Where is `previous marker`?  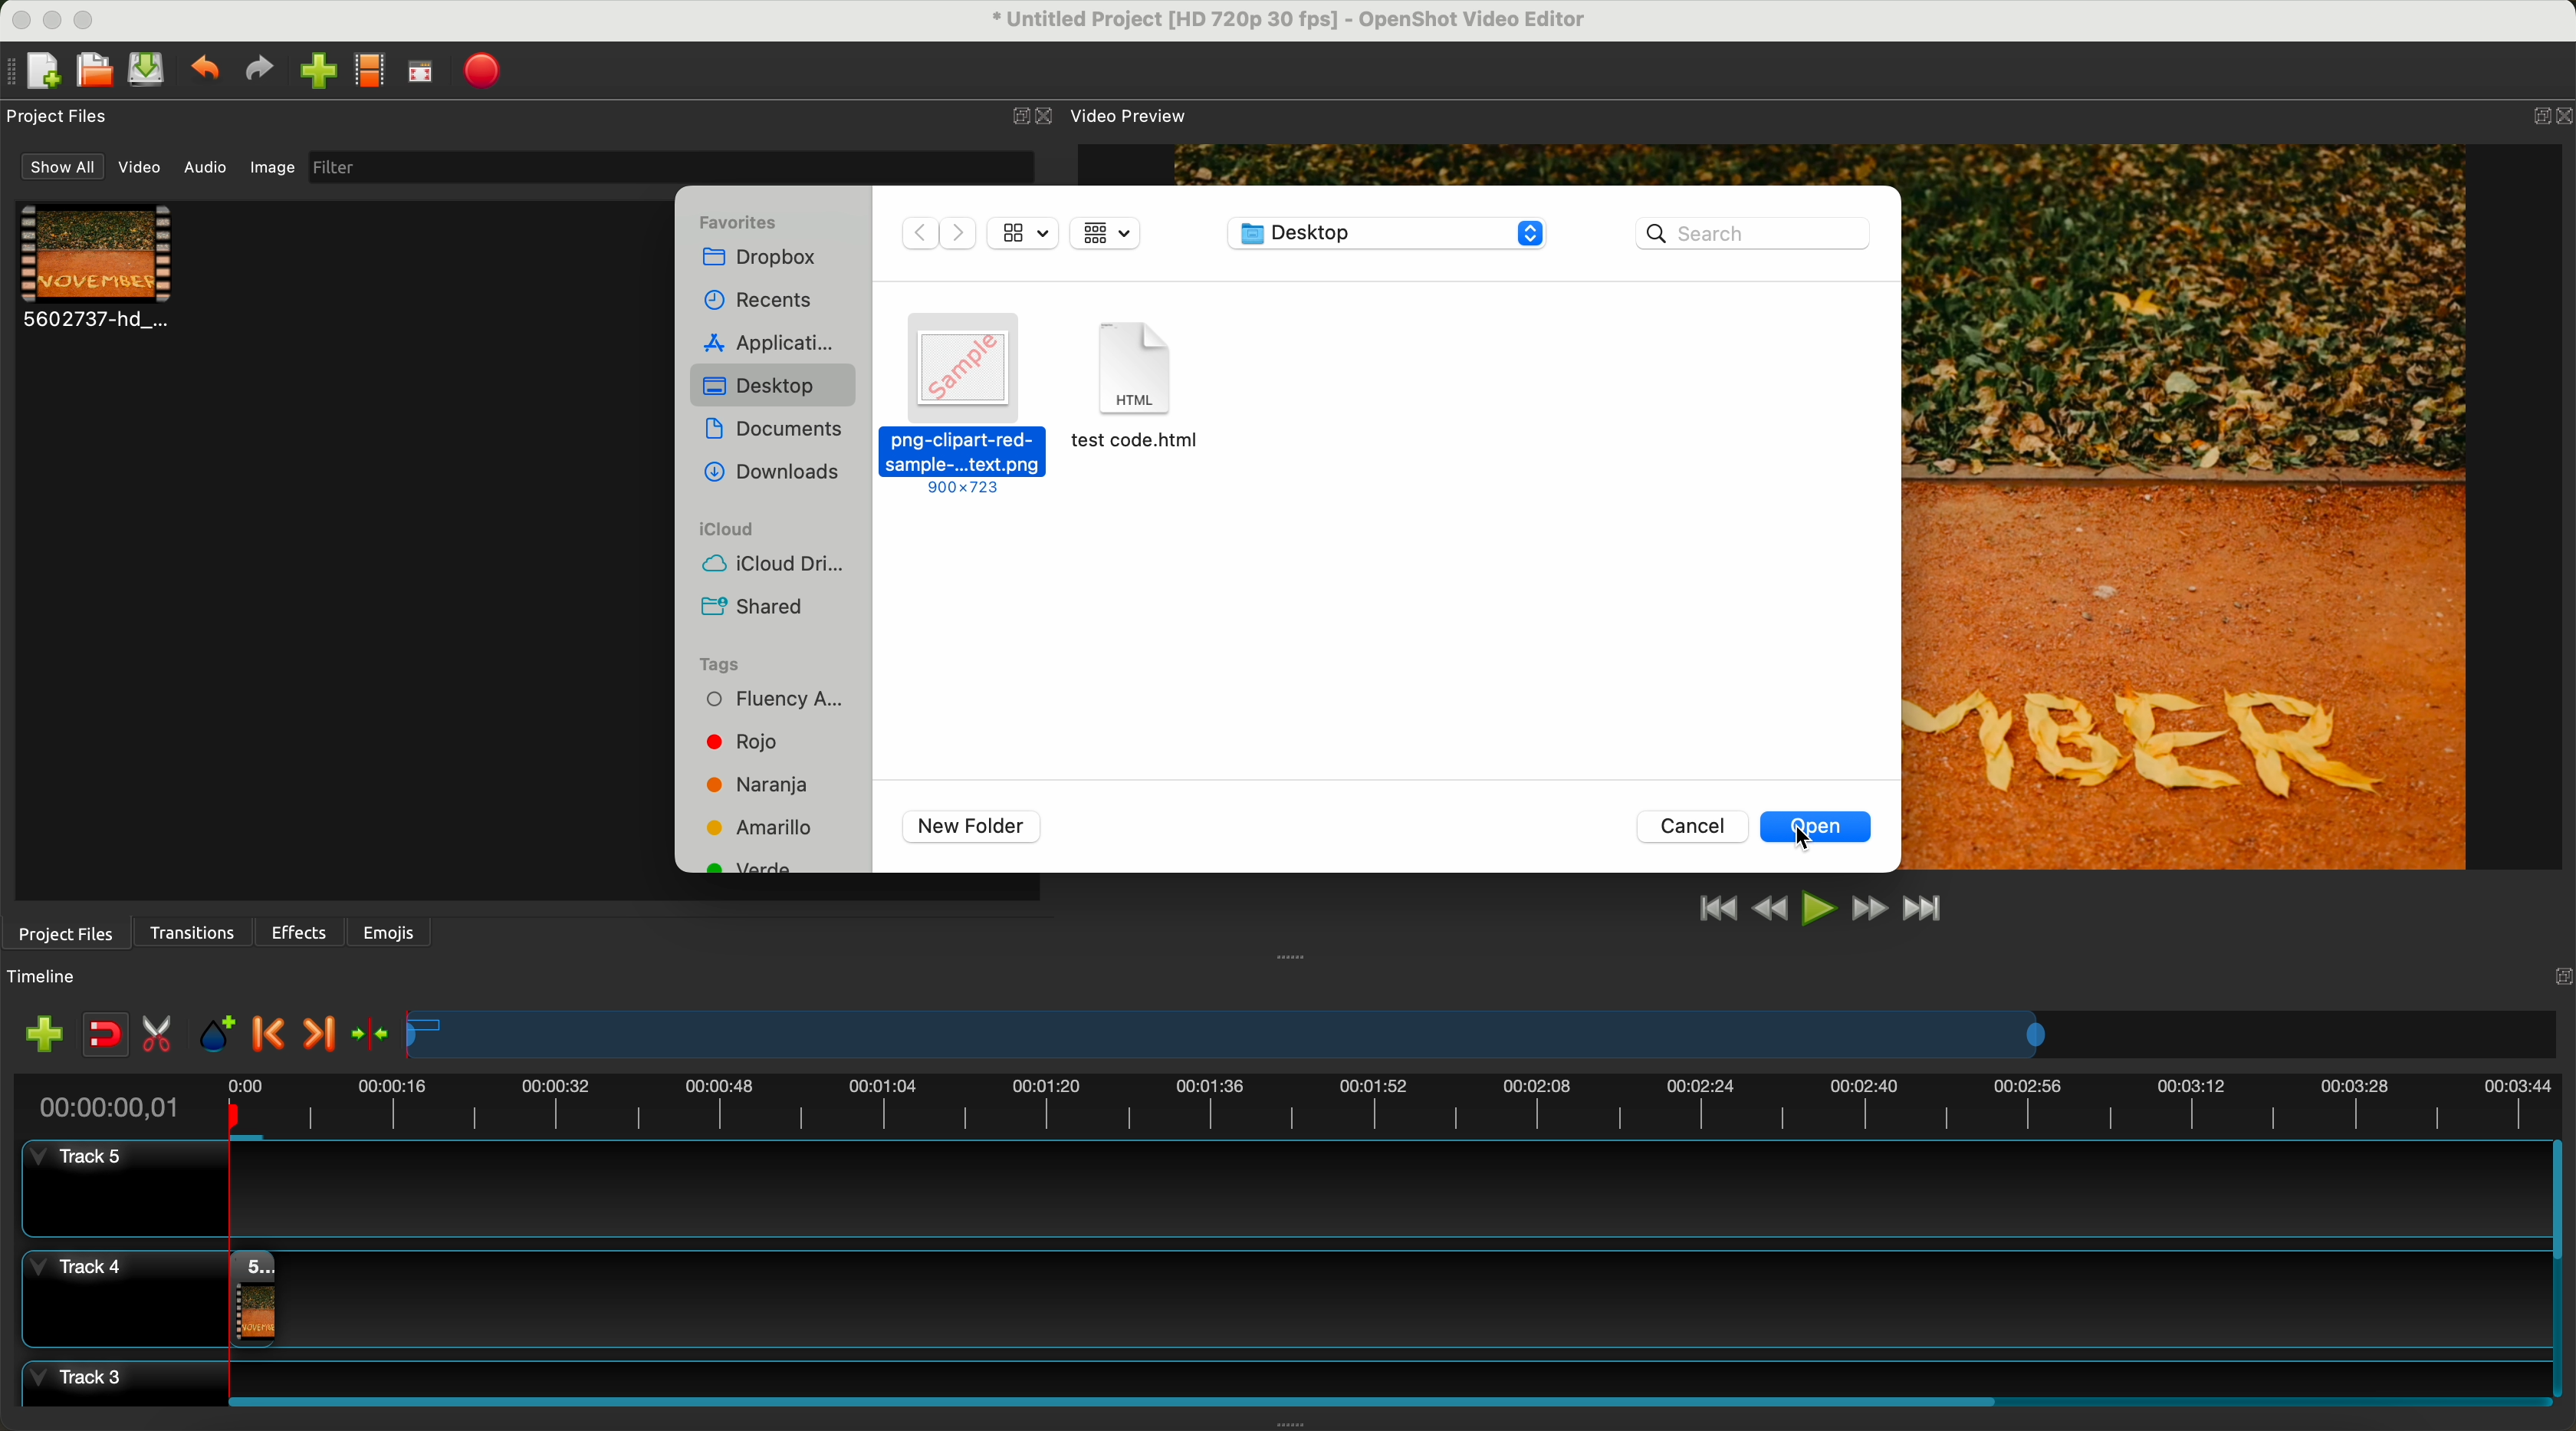
previous marker is located at coordinates (274, 1035).